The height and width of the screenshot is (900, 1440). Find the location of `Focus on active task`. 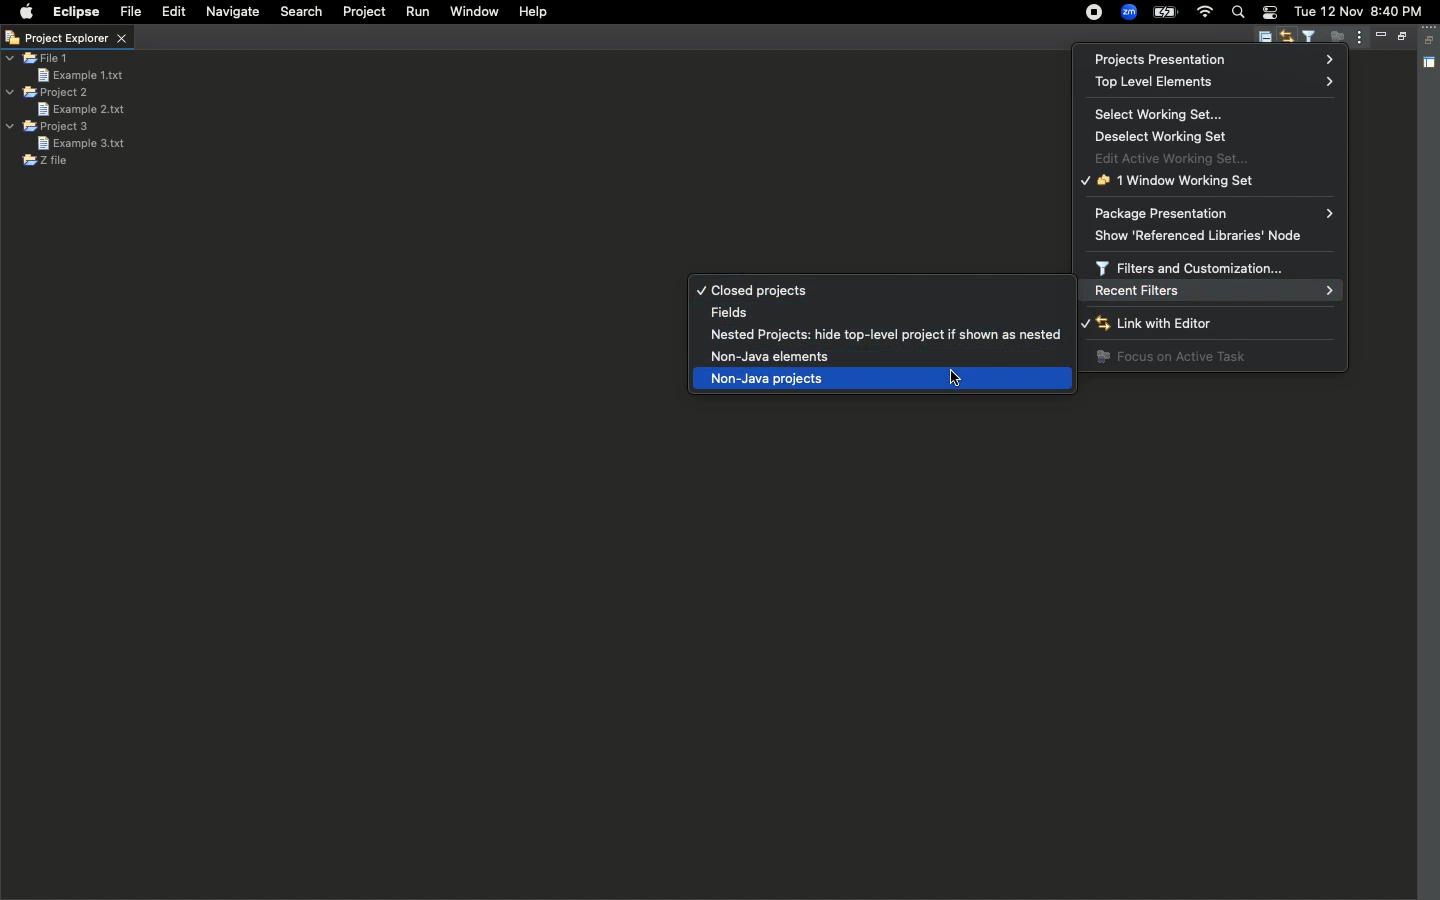

Focus on active task is located at coordinates (1334, 38).